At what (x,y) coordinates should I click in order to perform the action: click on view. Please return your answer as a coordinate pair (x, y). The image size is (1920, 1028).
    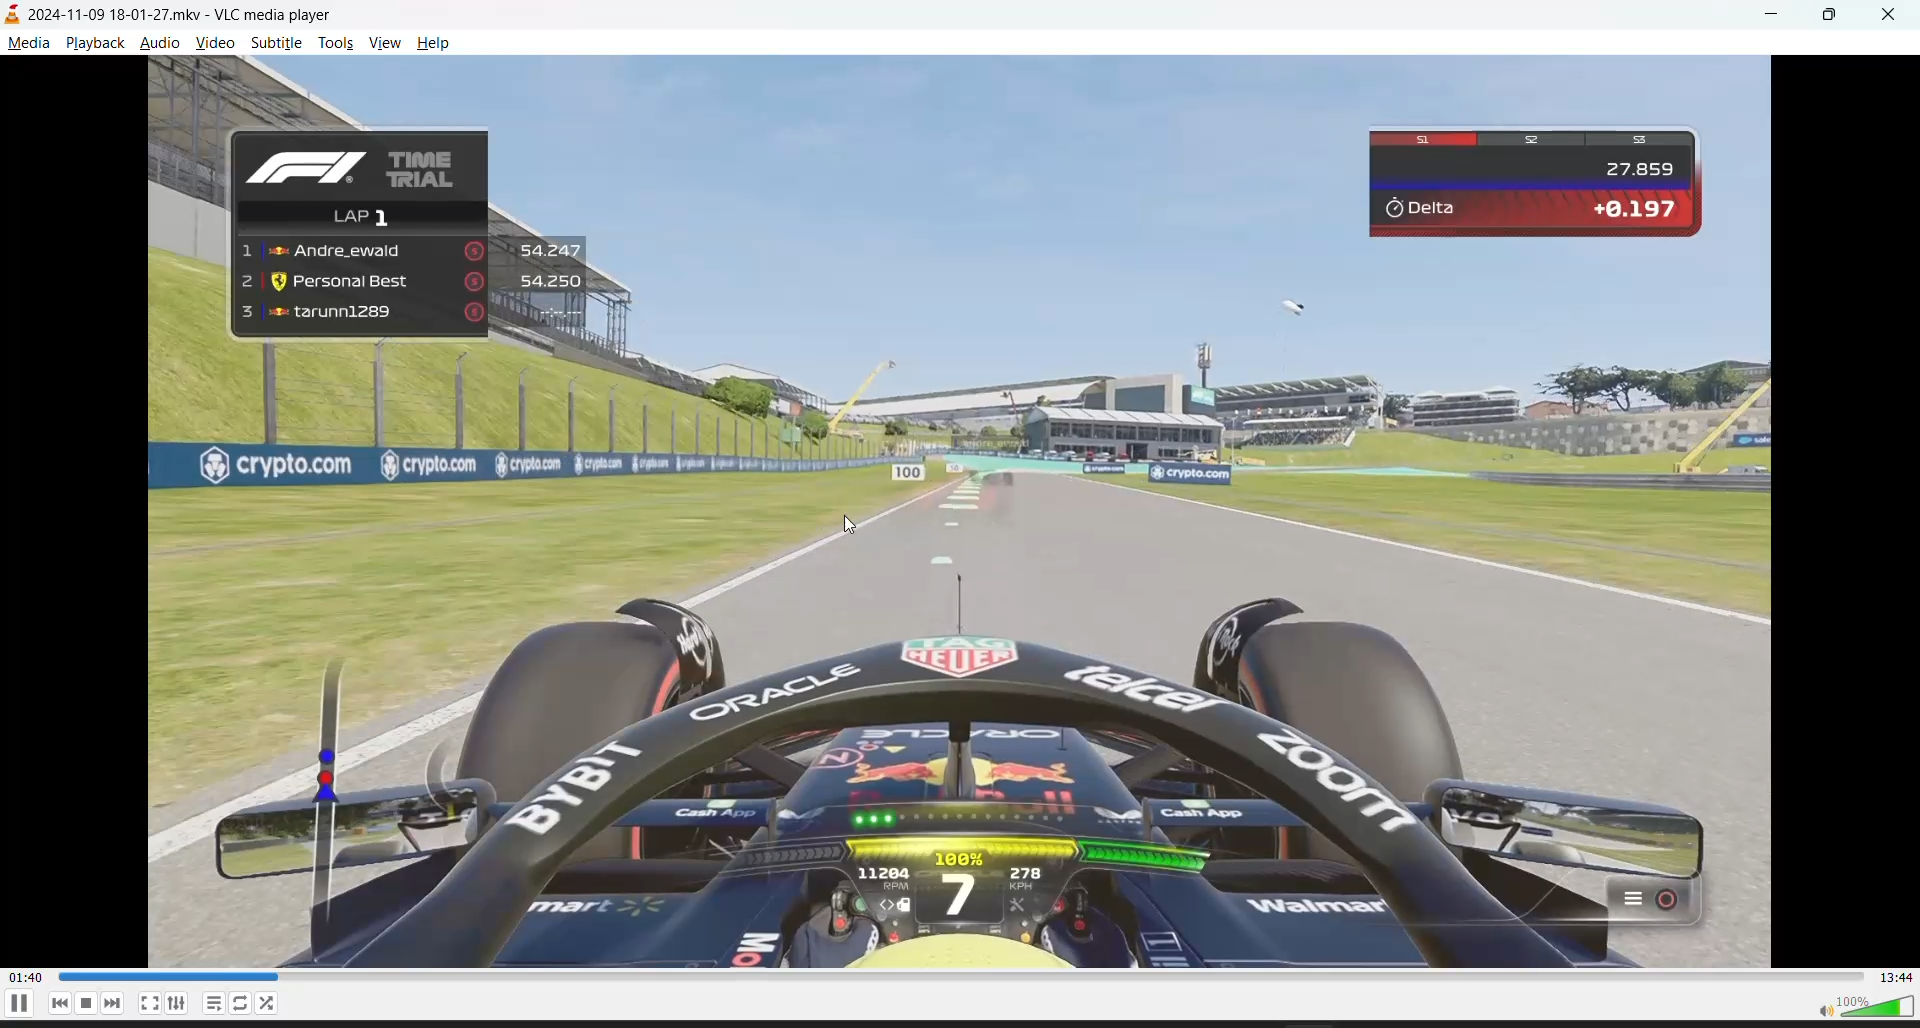
    Looking at the image, I should click on (384, 45).